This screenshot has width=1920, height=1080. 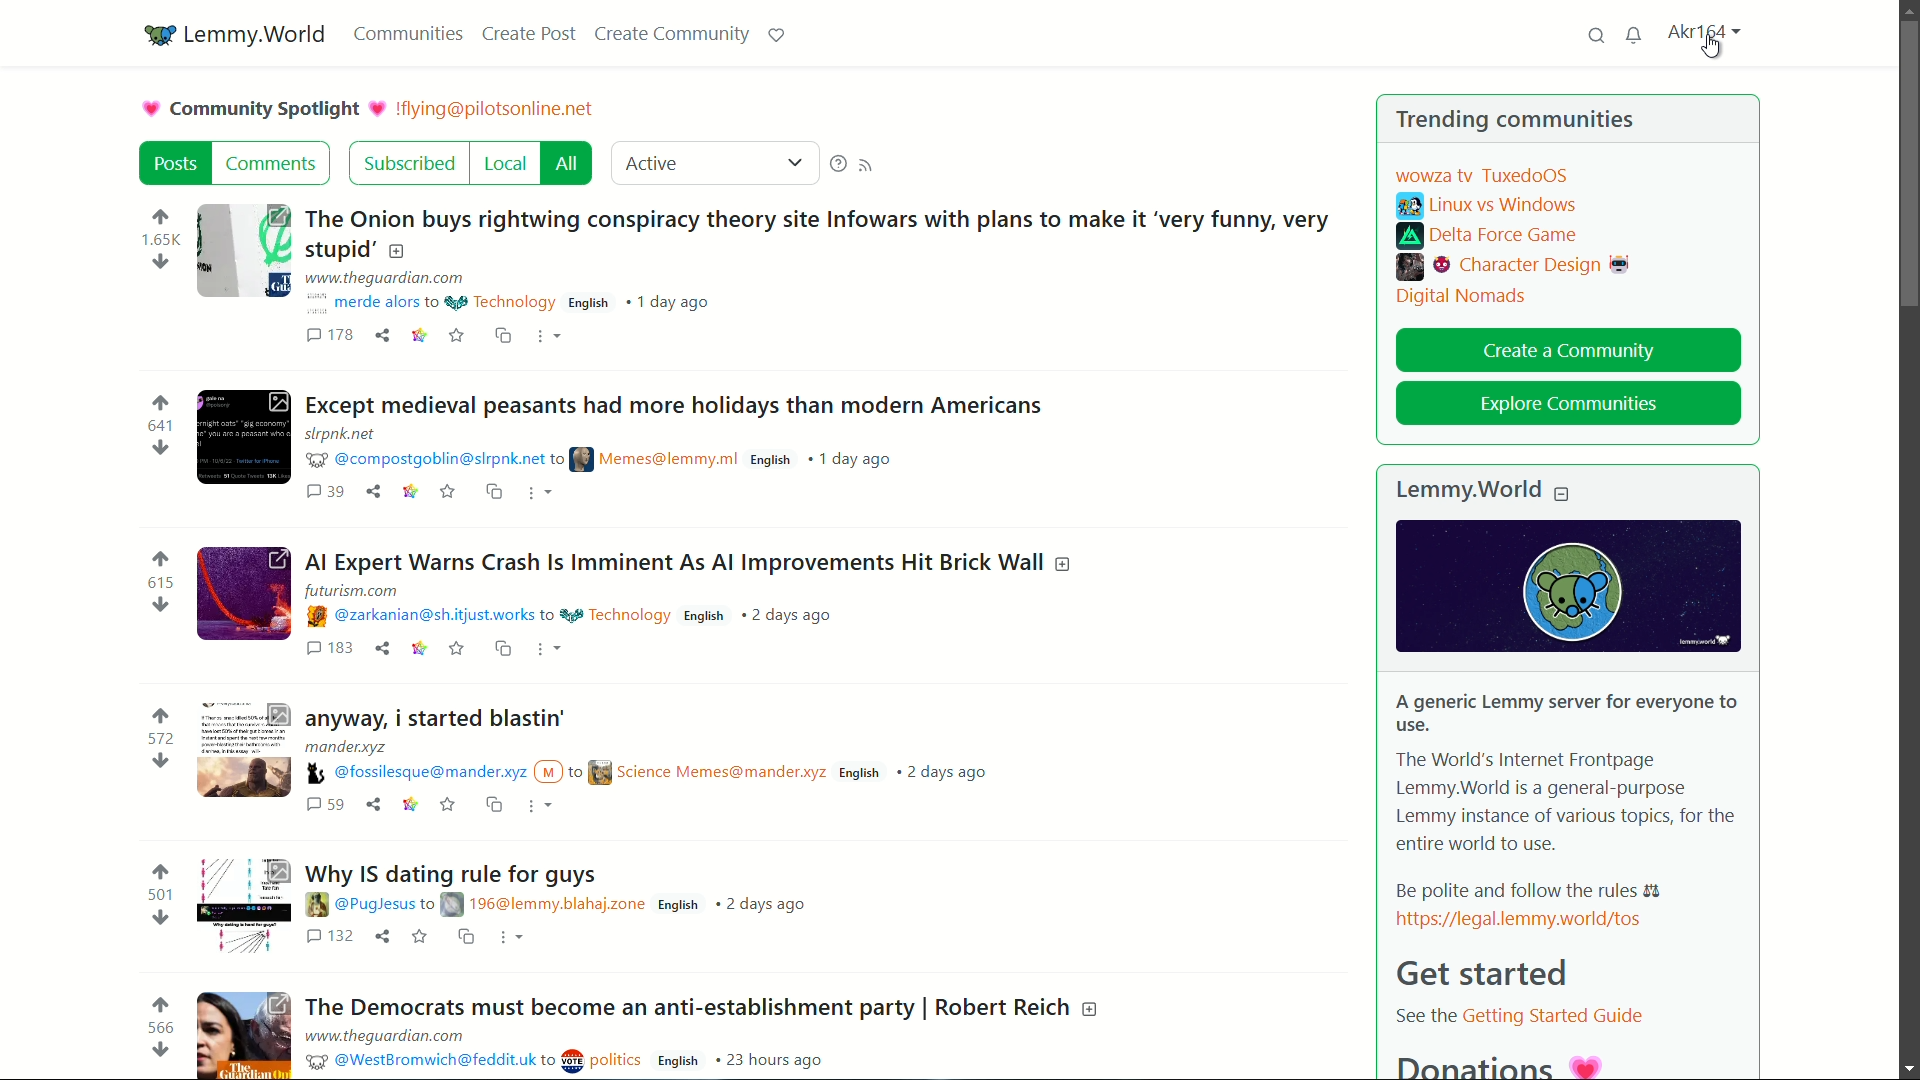 What do you see at coordinates (867, 166) in the screenshot?
I see `rss` at bounding box center [867, 166].